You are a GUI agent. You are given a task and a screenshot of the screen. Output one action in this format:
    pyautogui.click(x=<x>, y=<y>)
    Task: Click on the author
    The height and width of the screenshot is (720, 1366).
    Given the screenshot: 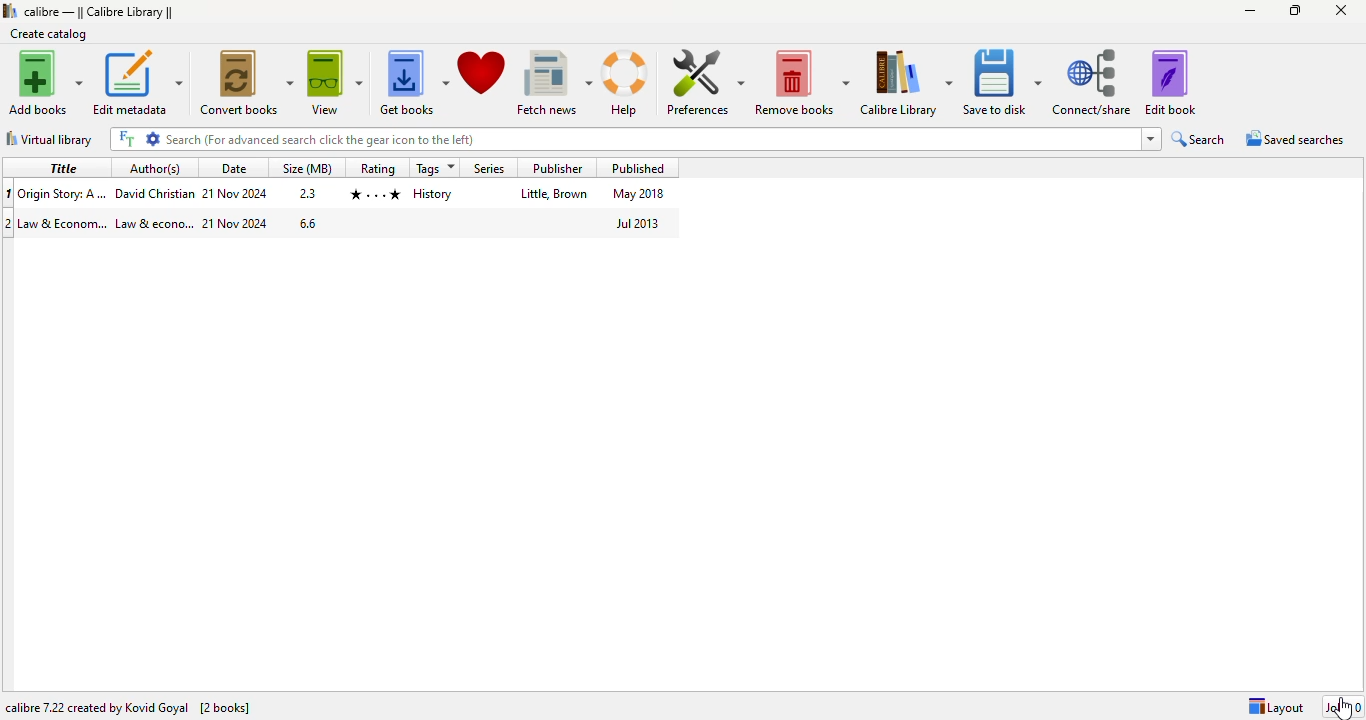 What is the action you would take?
    pyautogui.click(x=154, y=194)
    